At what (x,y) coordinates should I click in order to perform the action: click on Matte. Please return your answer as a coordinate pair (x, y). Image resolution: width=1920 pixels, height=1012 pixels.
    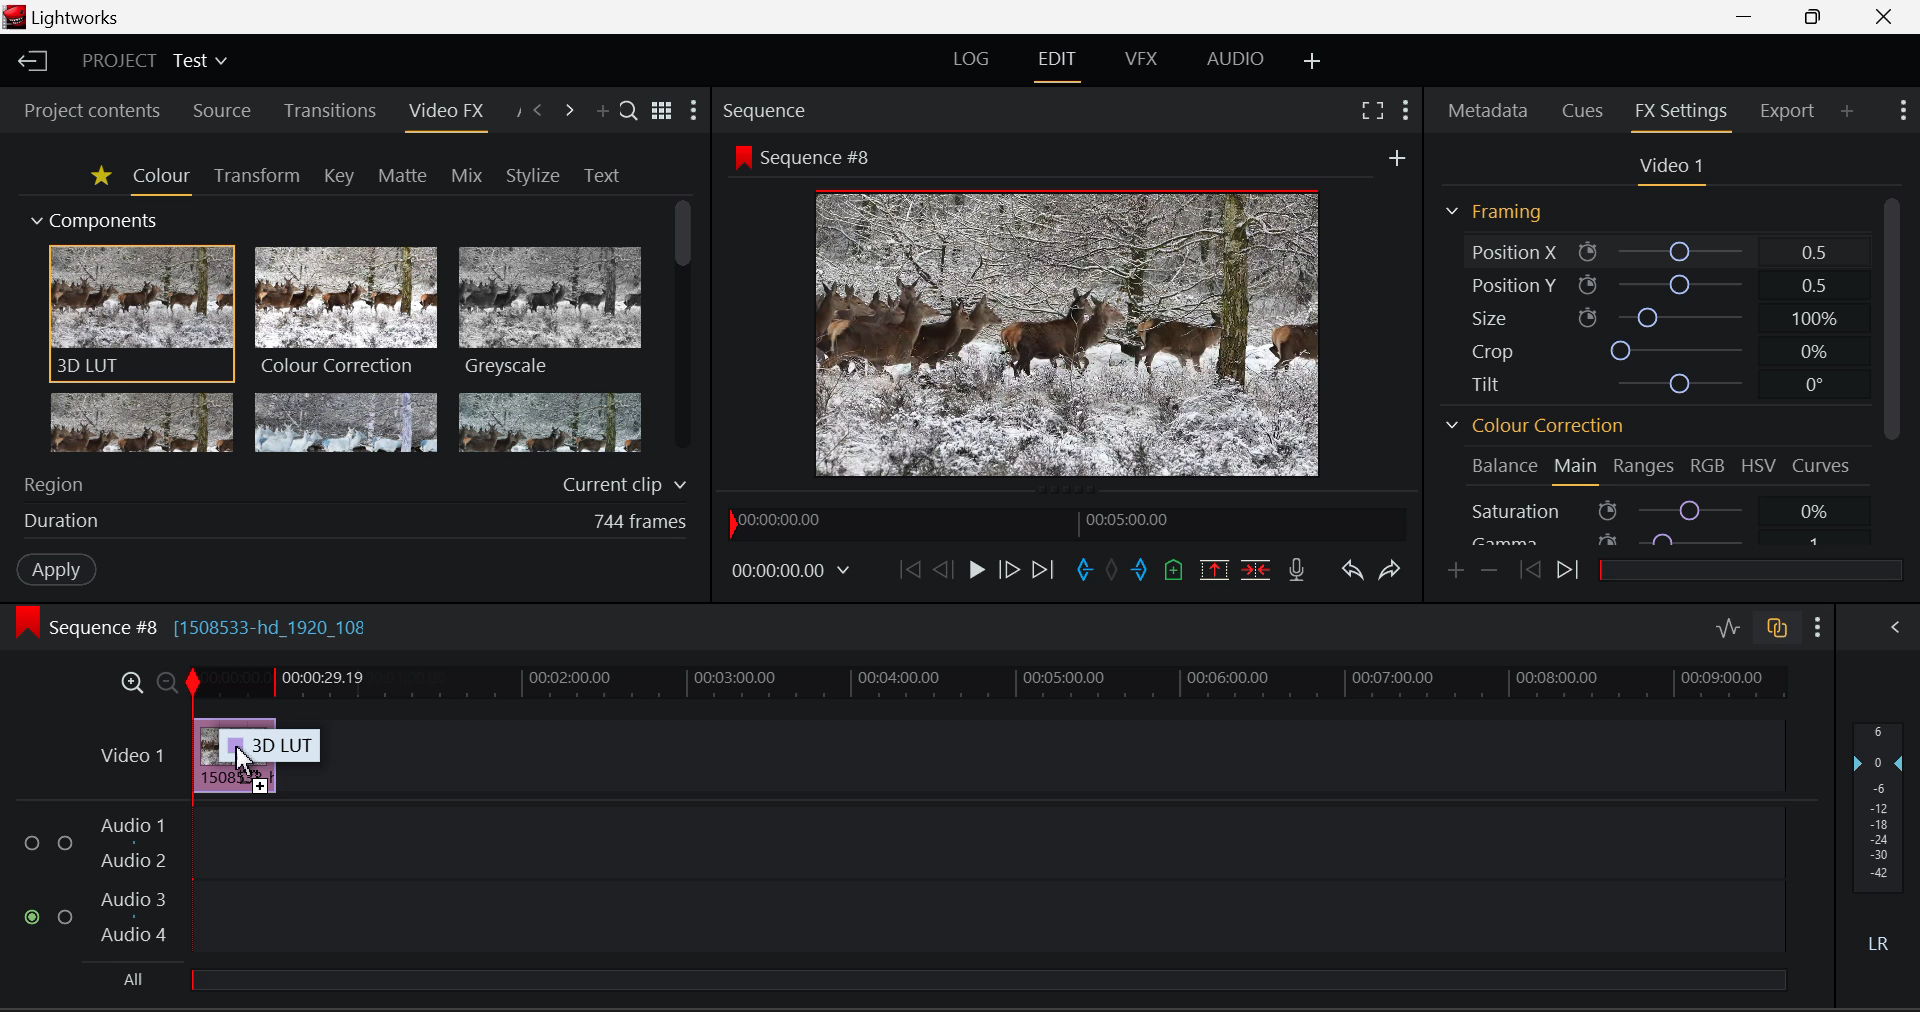
    Looking at the image, I should click on (398, 173).